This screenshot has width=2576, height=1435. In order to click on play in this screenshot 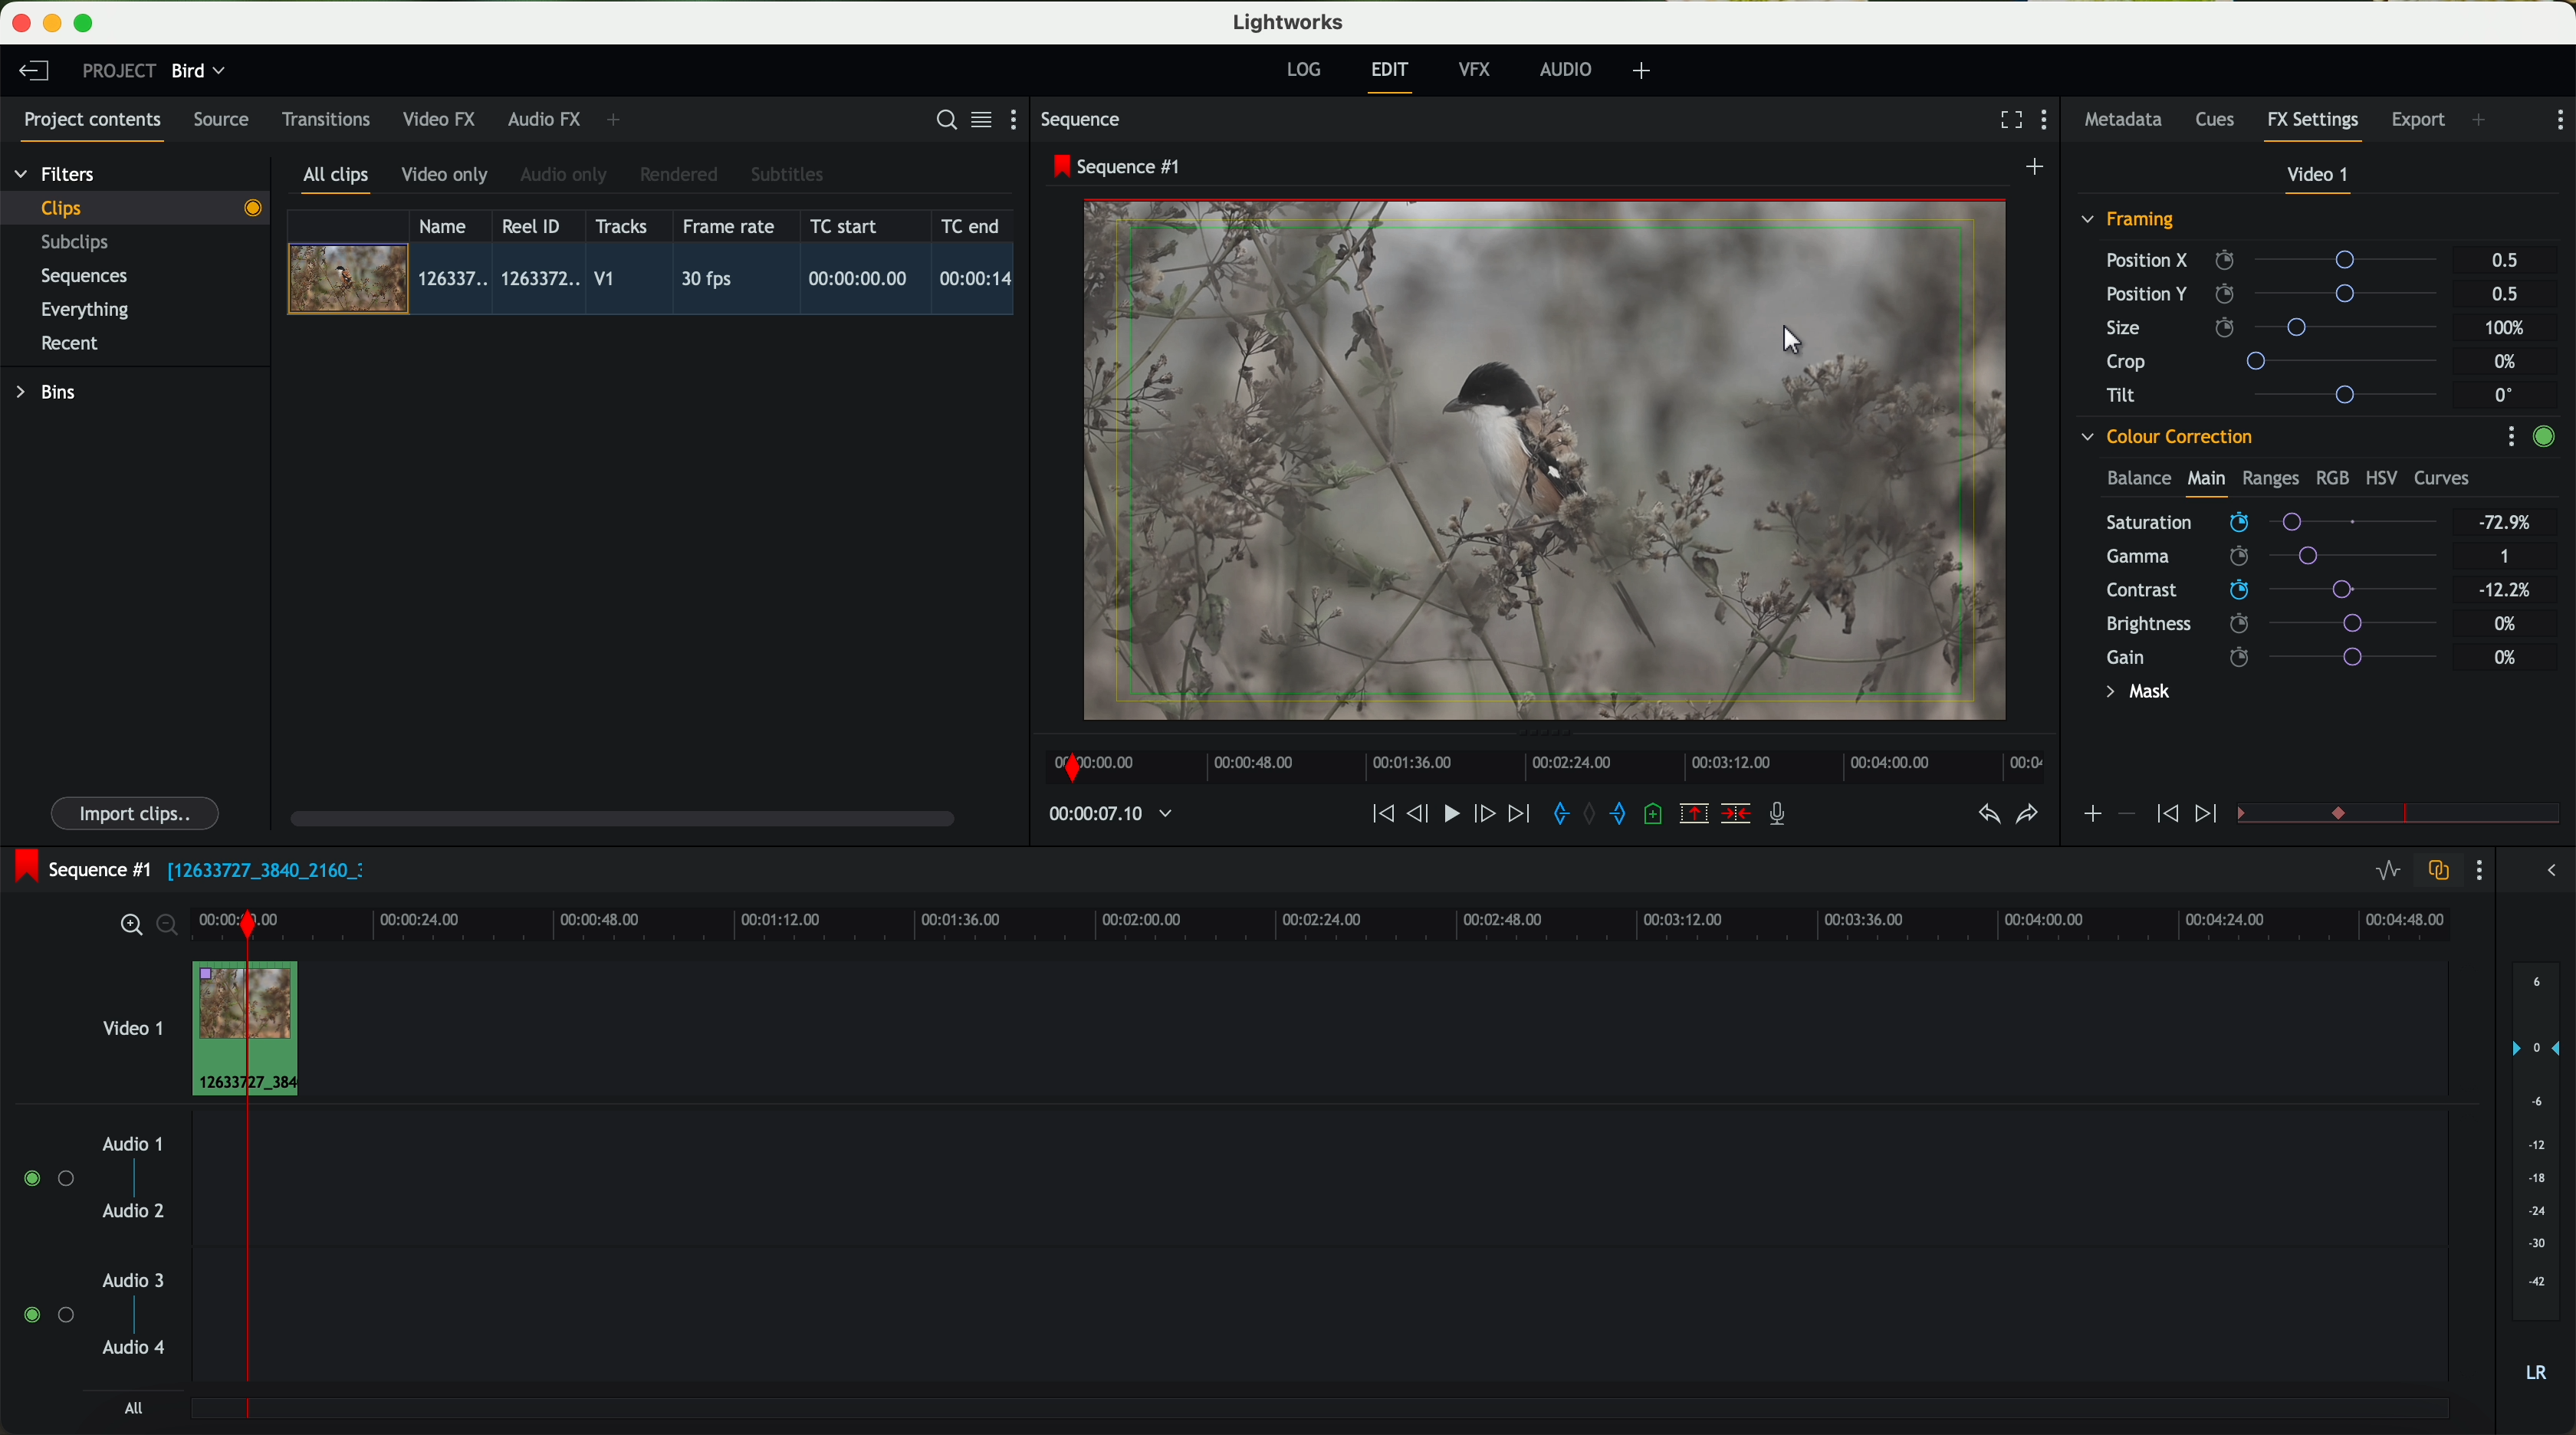, I will do `click(1450, 812)`.